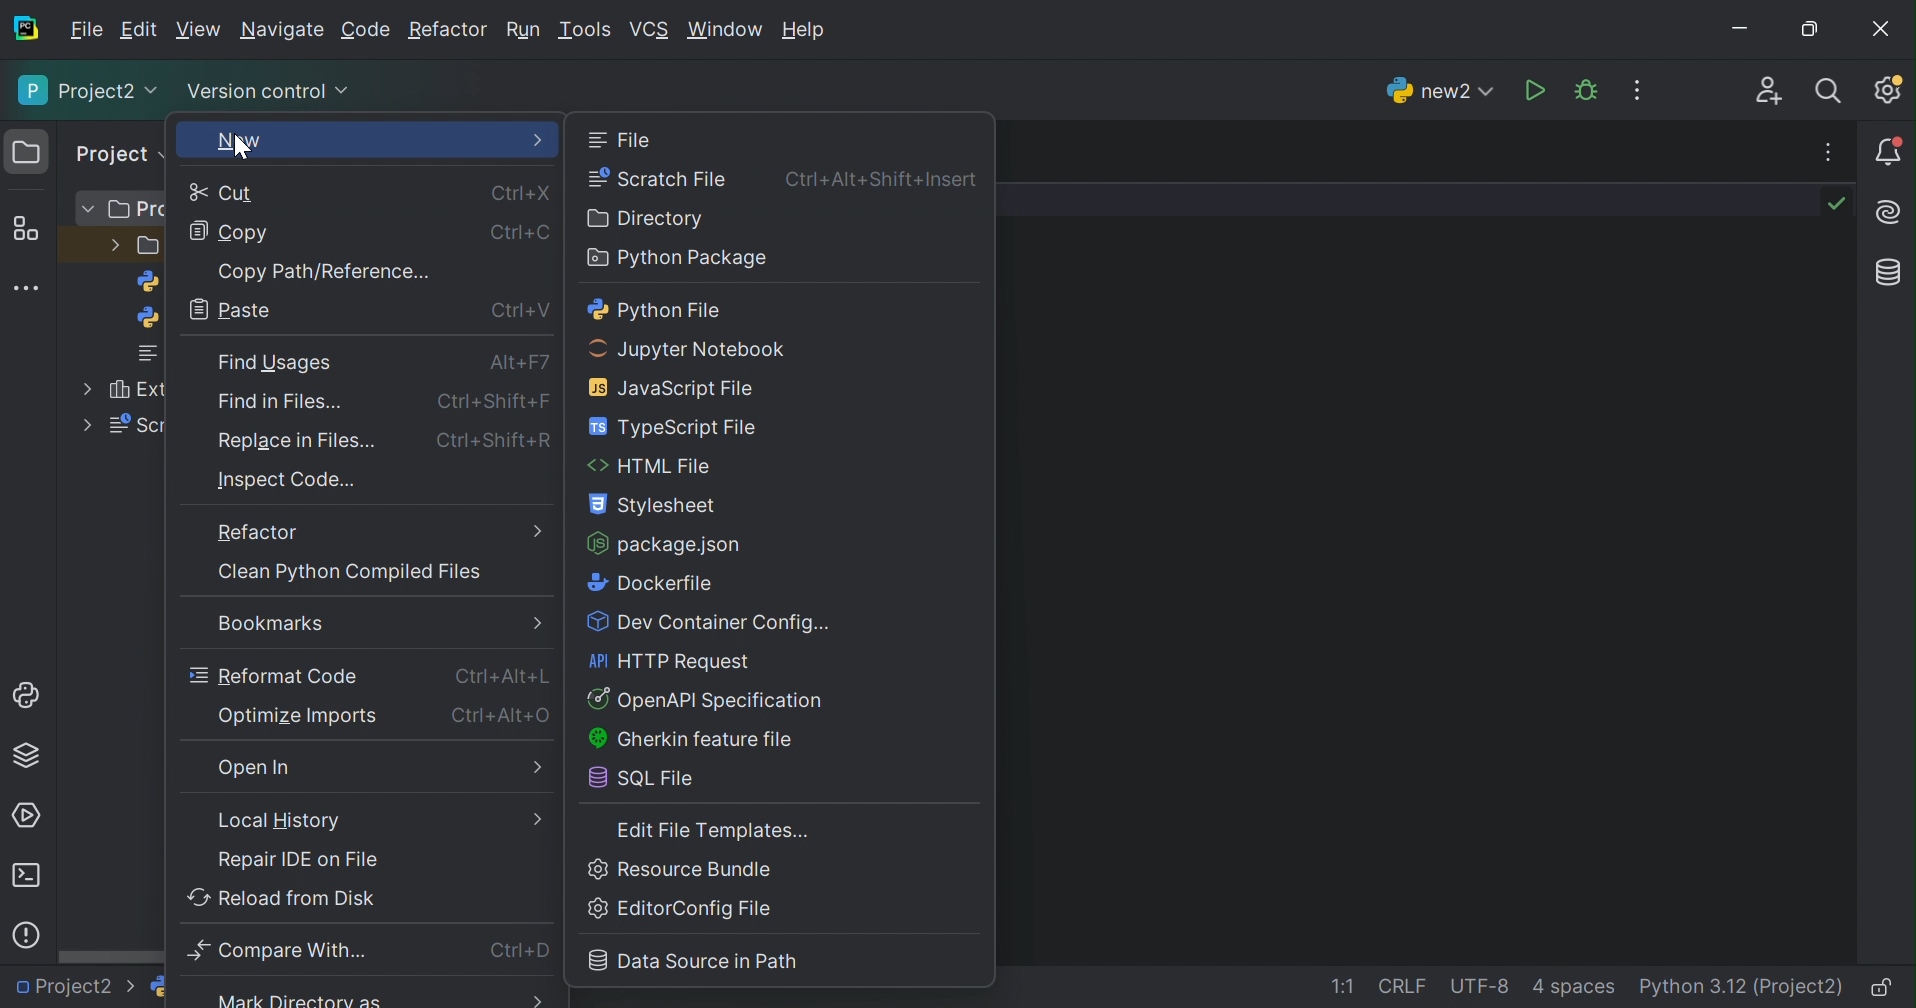 The width and height of the screenshot is (1916, 1008). What do you see at coordinates (525, 27) in the screenshot?
I see `Run` at bounding box center [525, 27].